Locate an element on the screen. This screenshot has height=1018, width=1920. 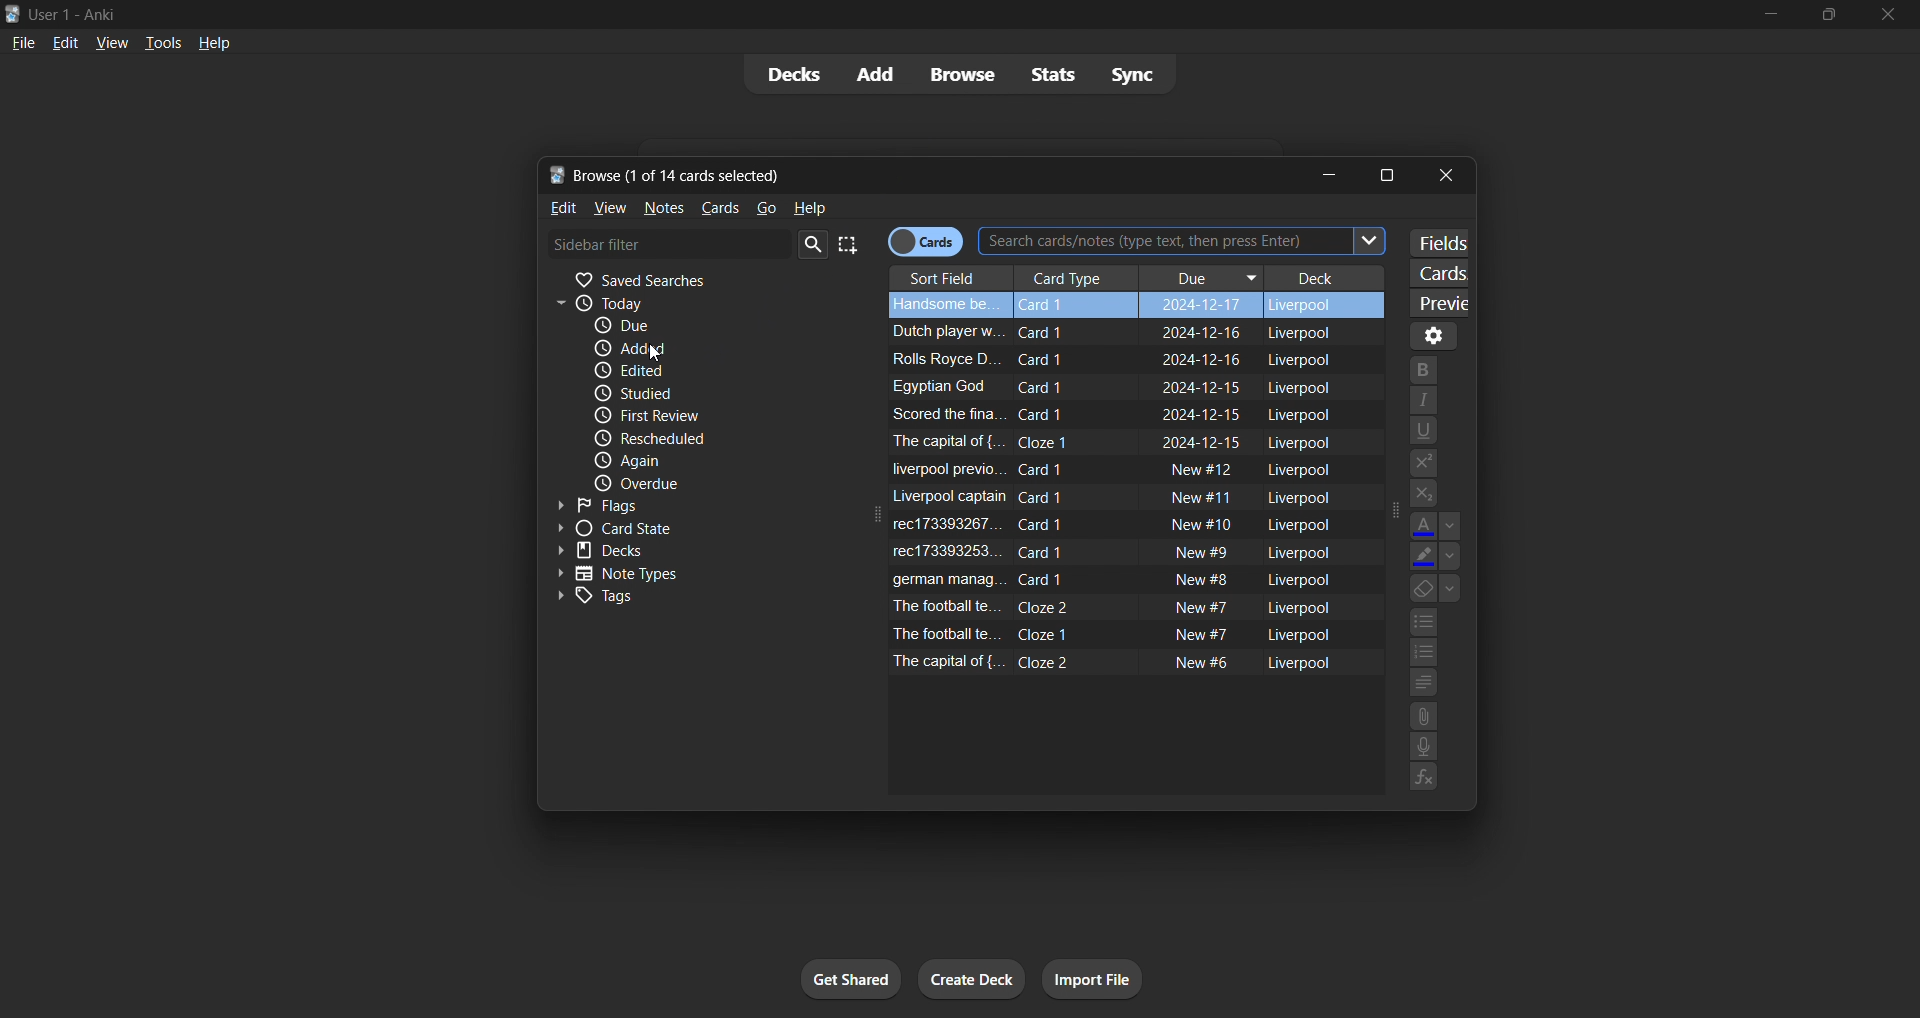
add is located at coordinates (864, 71).